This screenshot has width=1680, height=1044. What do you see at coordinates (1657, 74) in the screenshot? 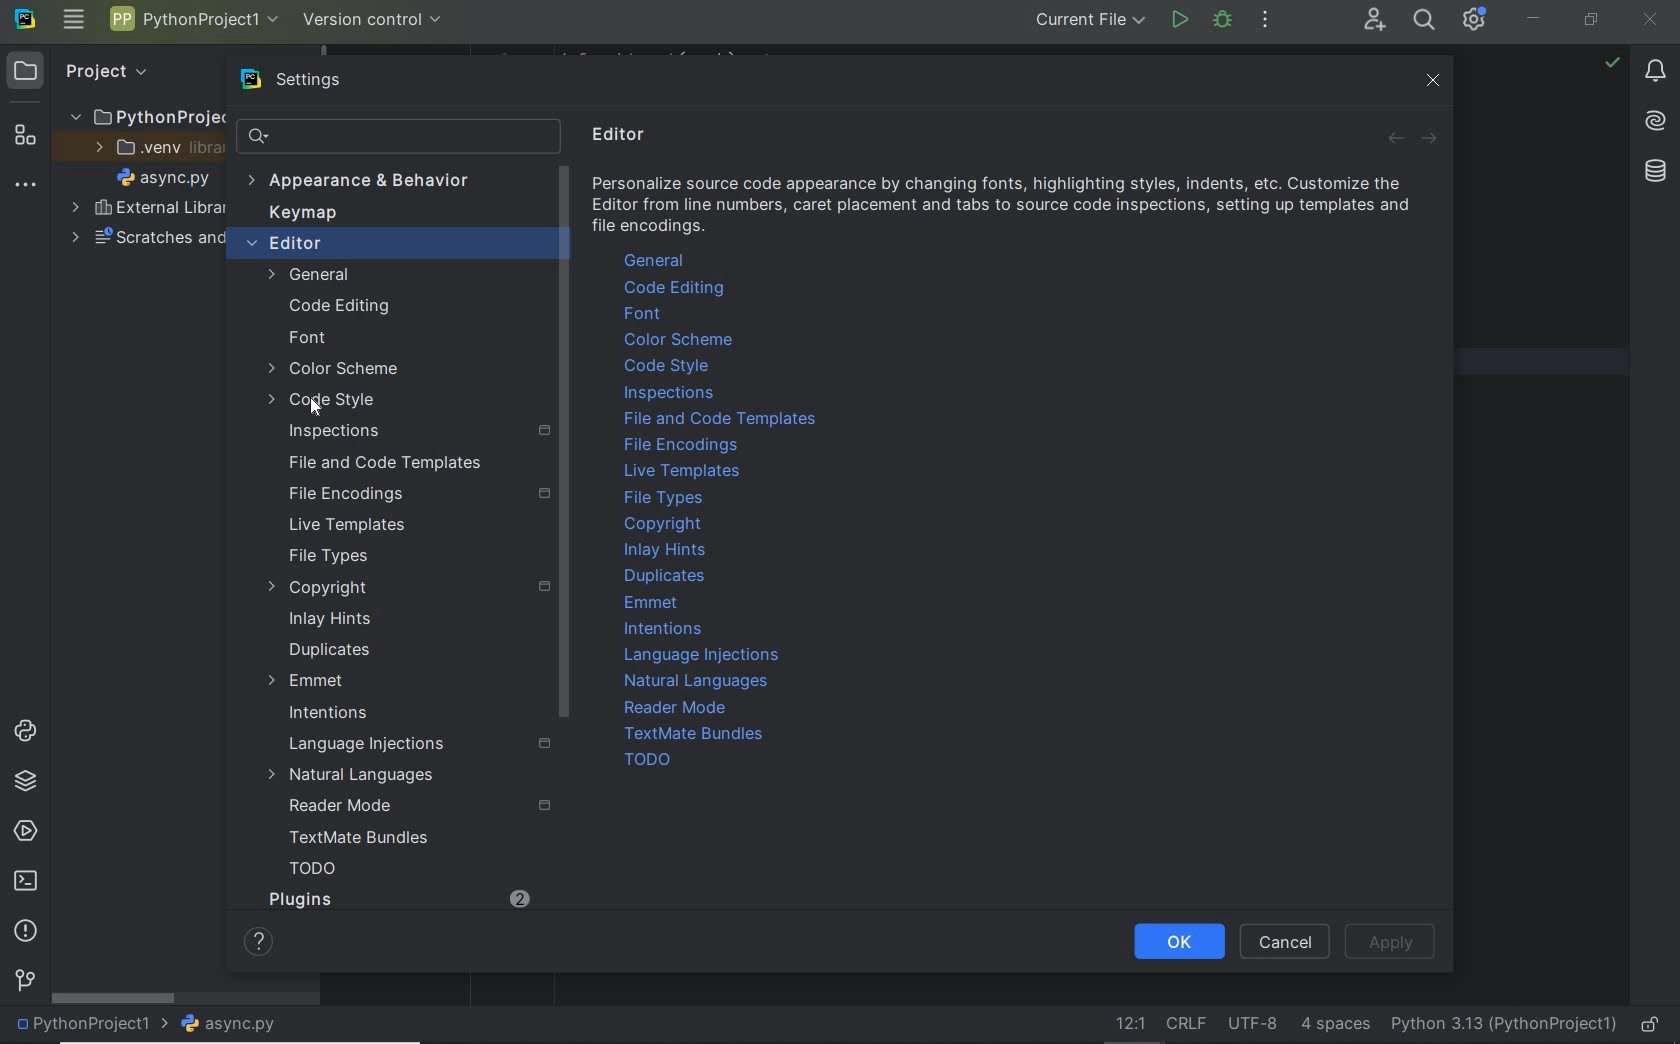
I see `notifications` at bounding box center [1657, 74].